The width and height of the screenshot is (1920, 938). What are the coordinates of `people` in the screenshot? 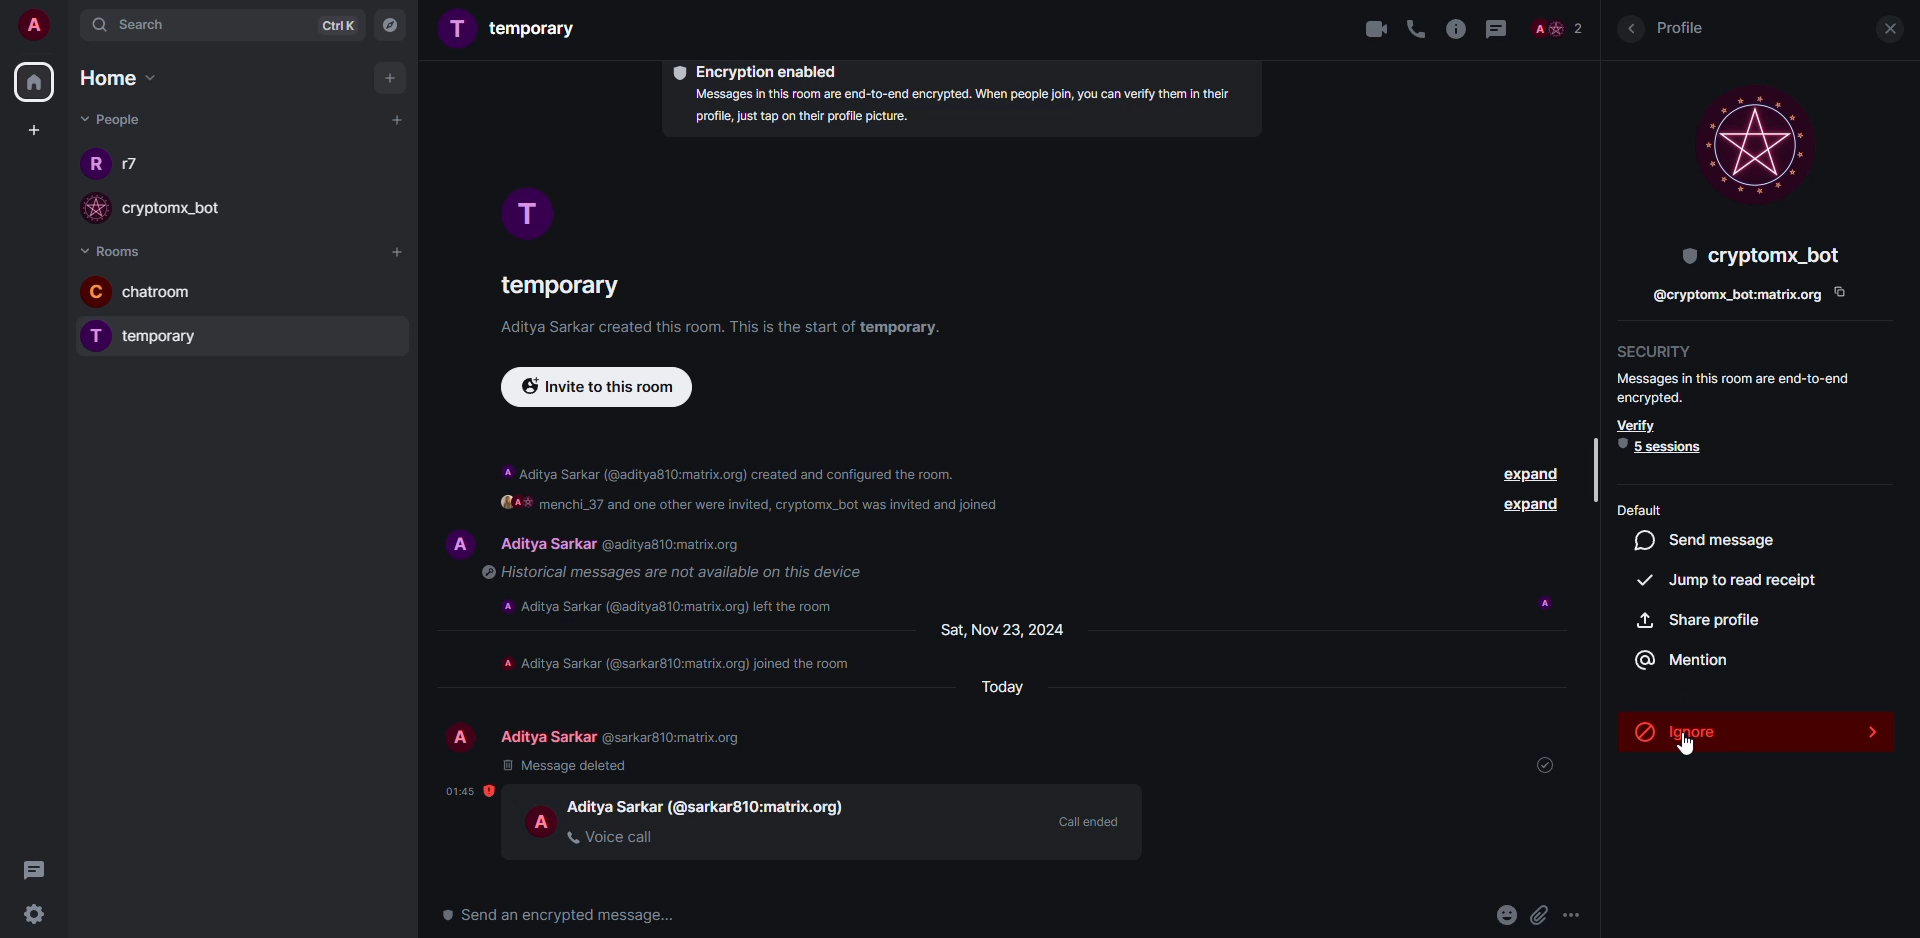 It's located at (628, 545).